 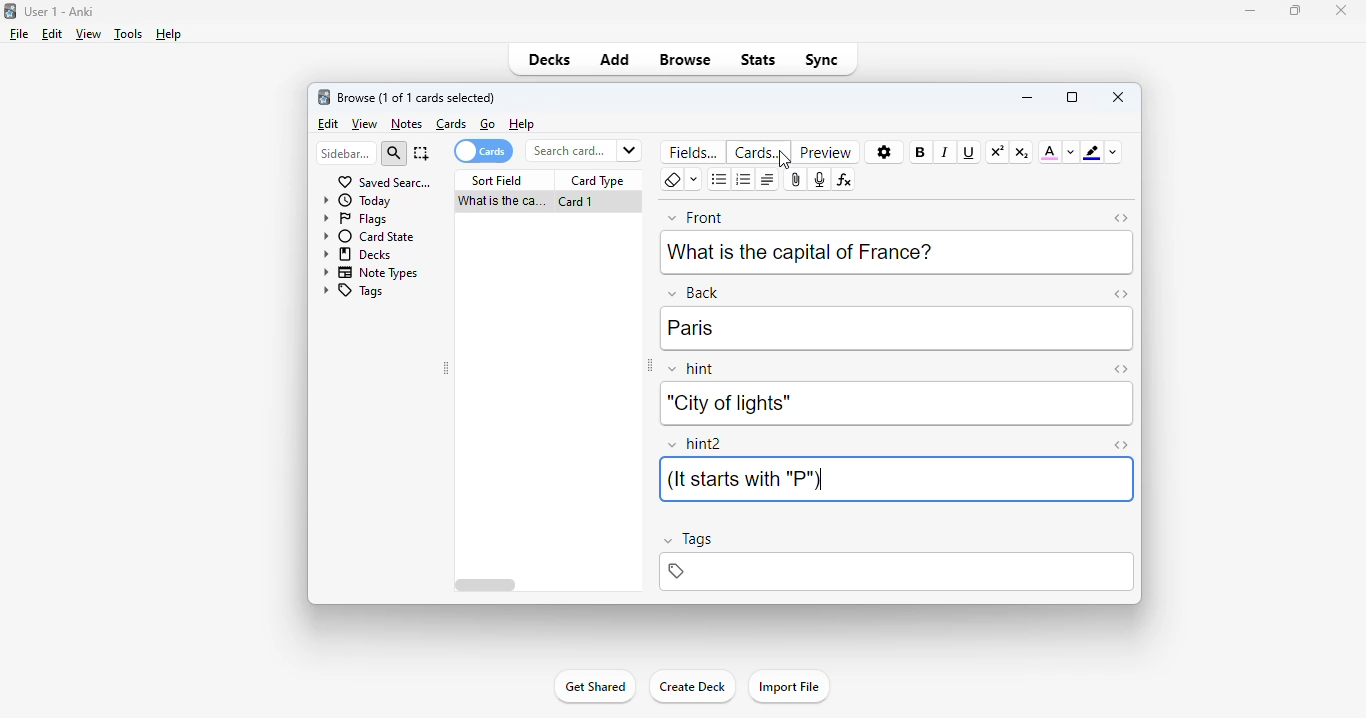 What do you see at coordinates (1121, 446) in the screenshot?
I see `toggle HTML editor` at bounding box center [1121, 446].